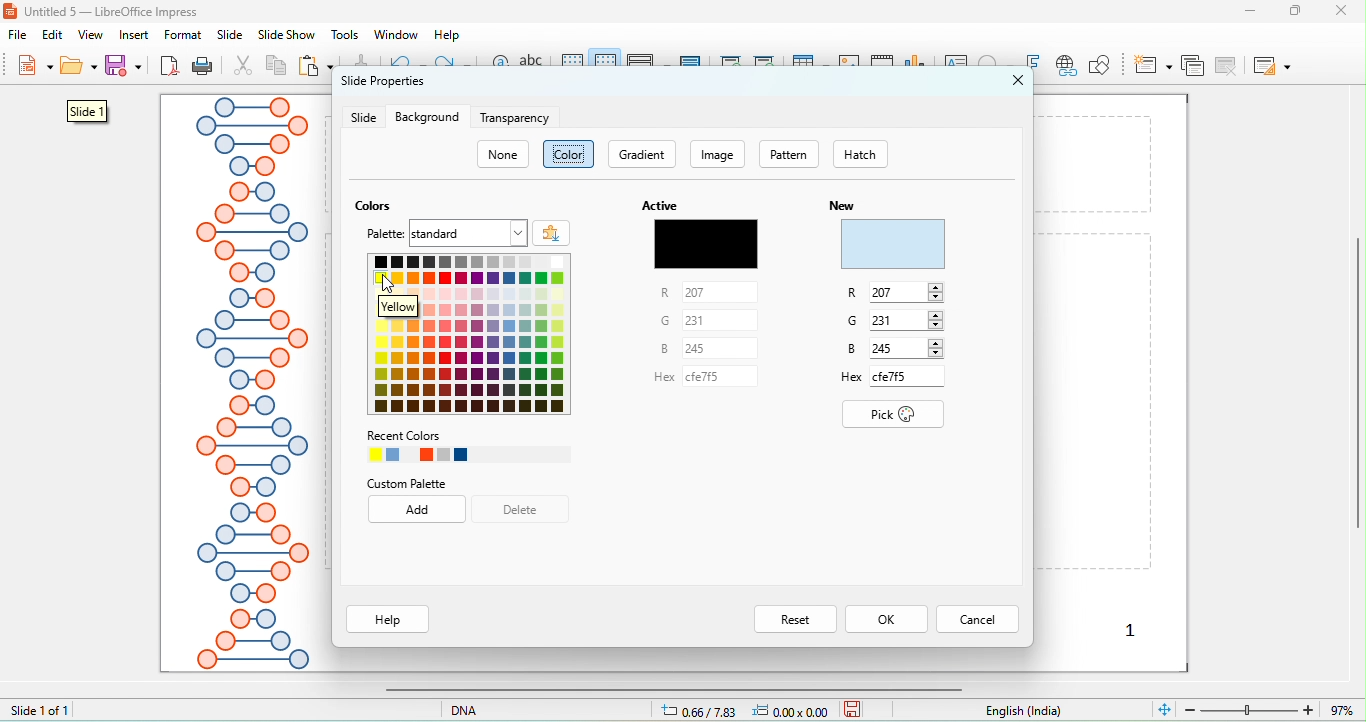  I want to click on slide, so click(230, 35).